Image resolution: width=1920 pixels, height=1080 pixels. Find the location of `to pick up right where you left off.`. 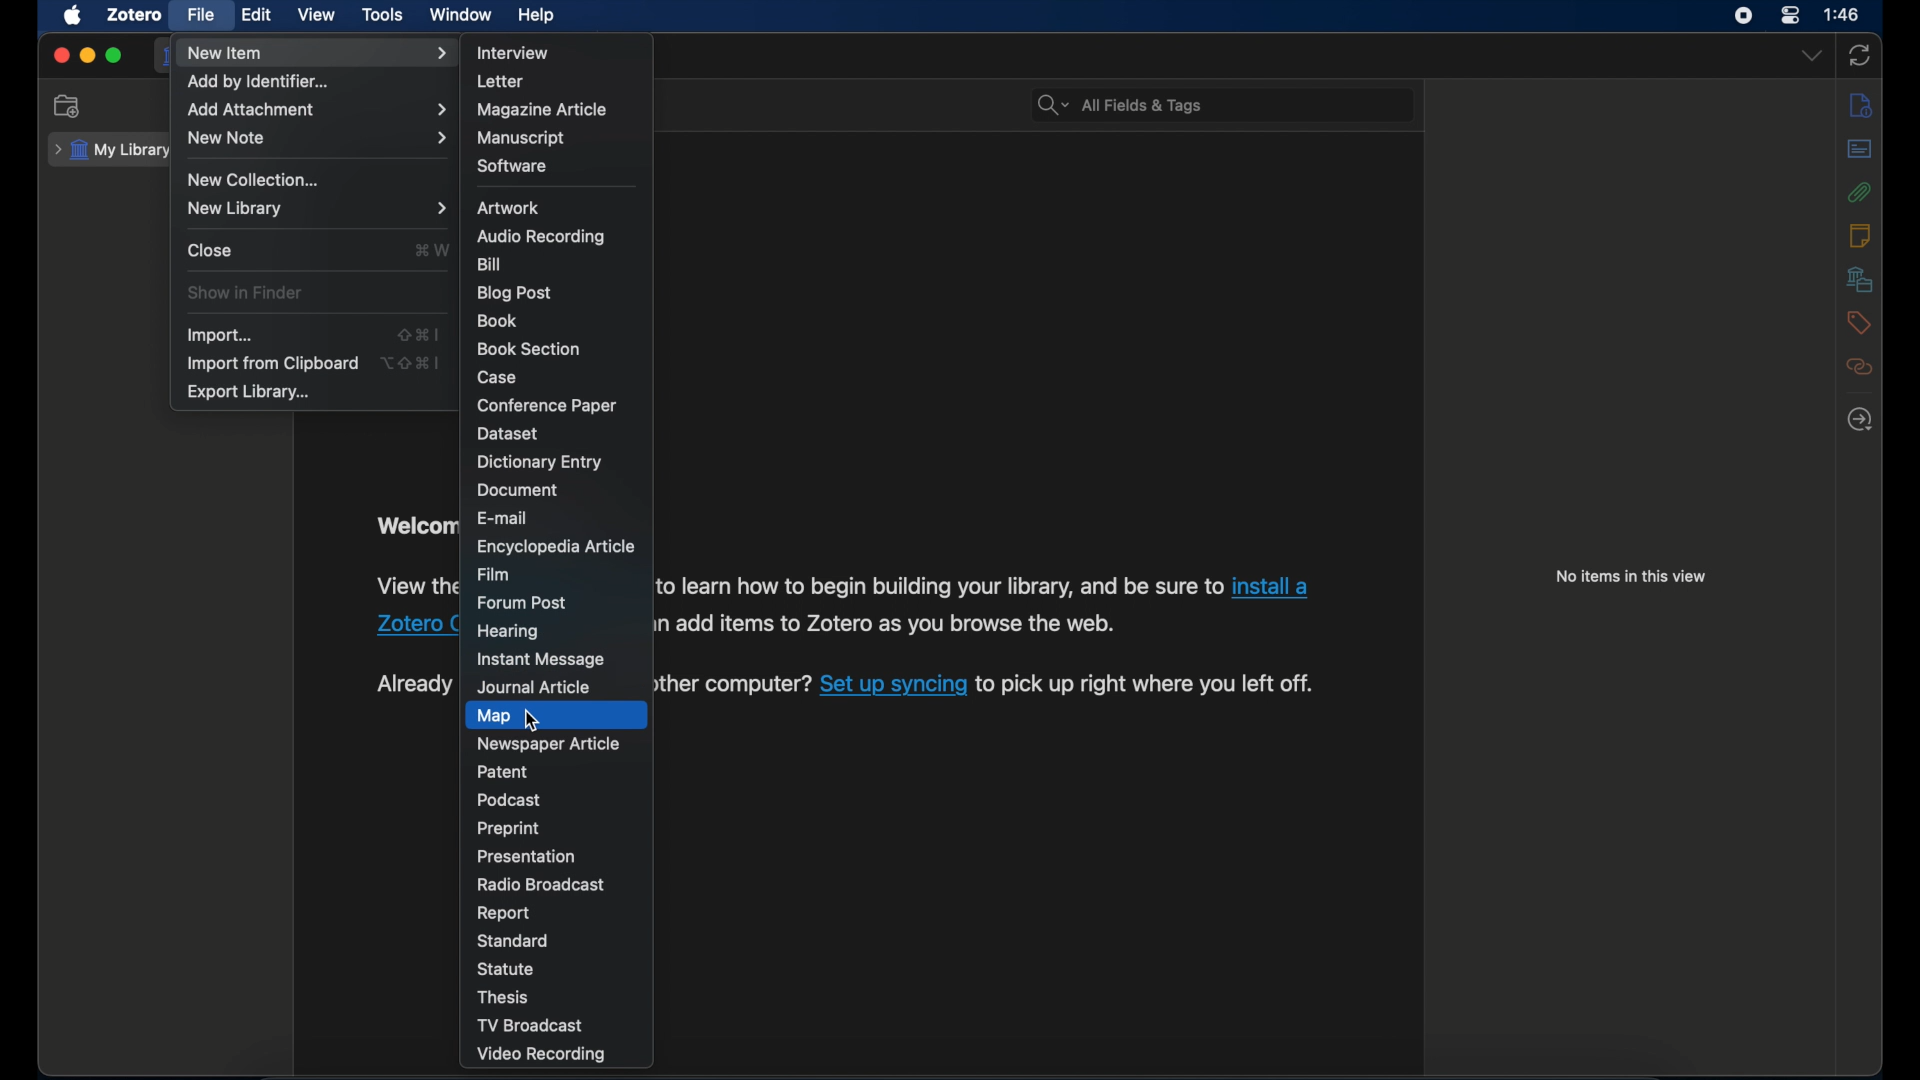

to pick up right where you left off. is located at coordinates (1146, 686).